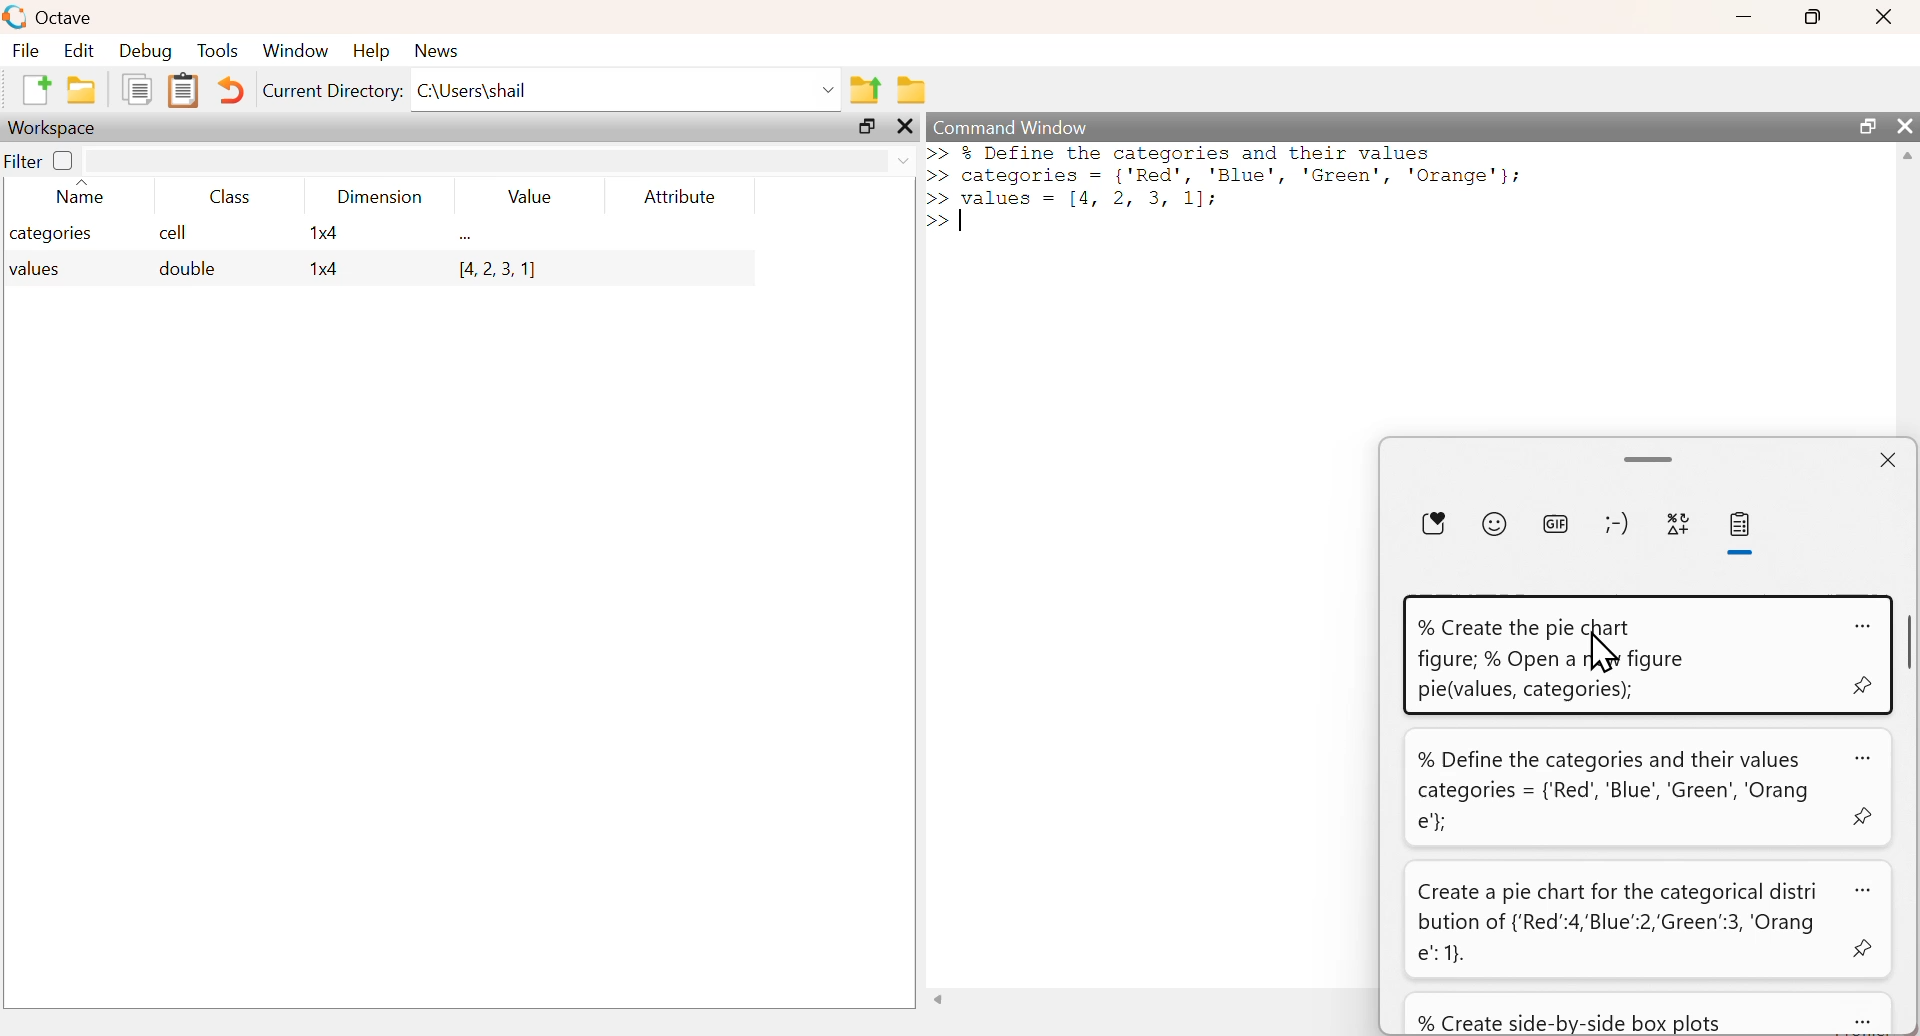 This screenshot has height=1036, width=1920. What do you see at coordinates (174, 231) in the screenshot?
I see `cell` at bounding box center [174, 231].